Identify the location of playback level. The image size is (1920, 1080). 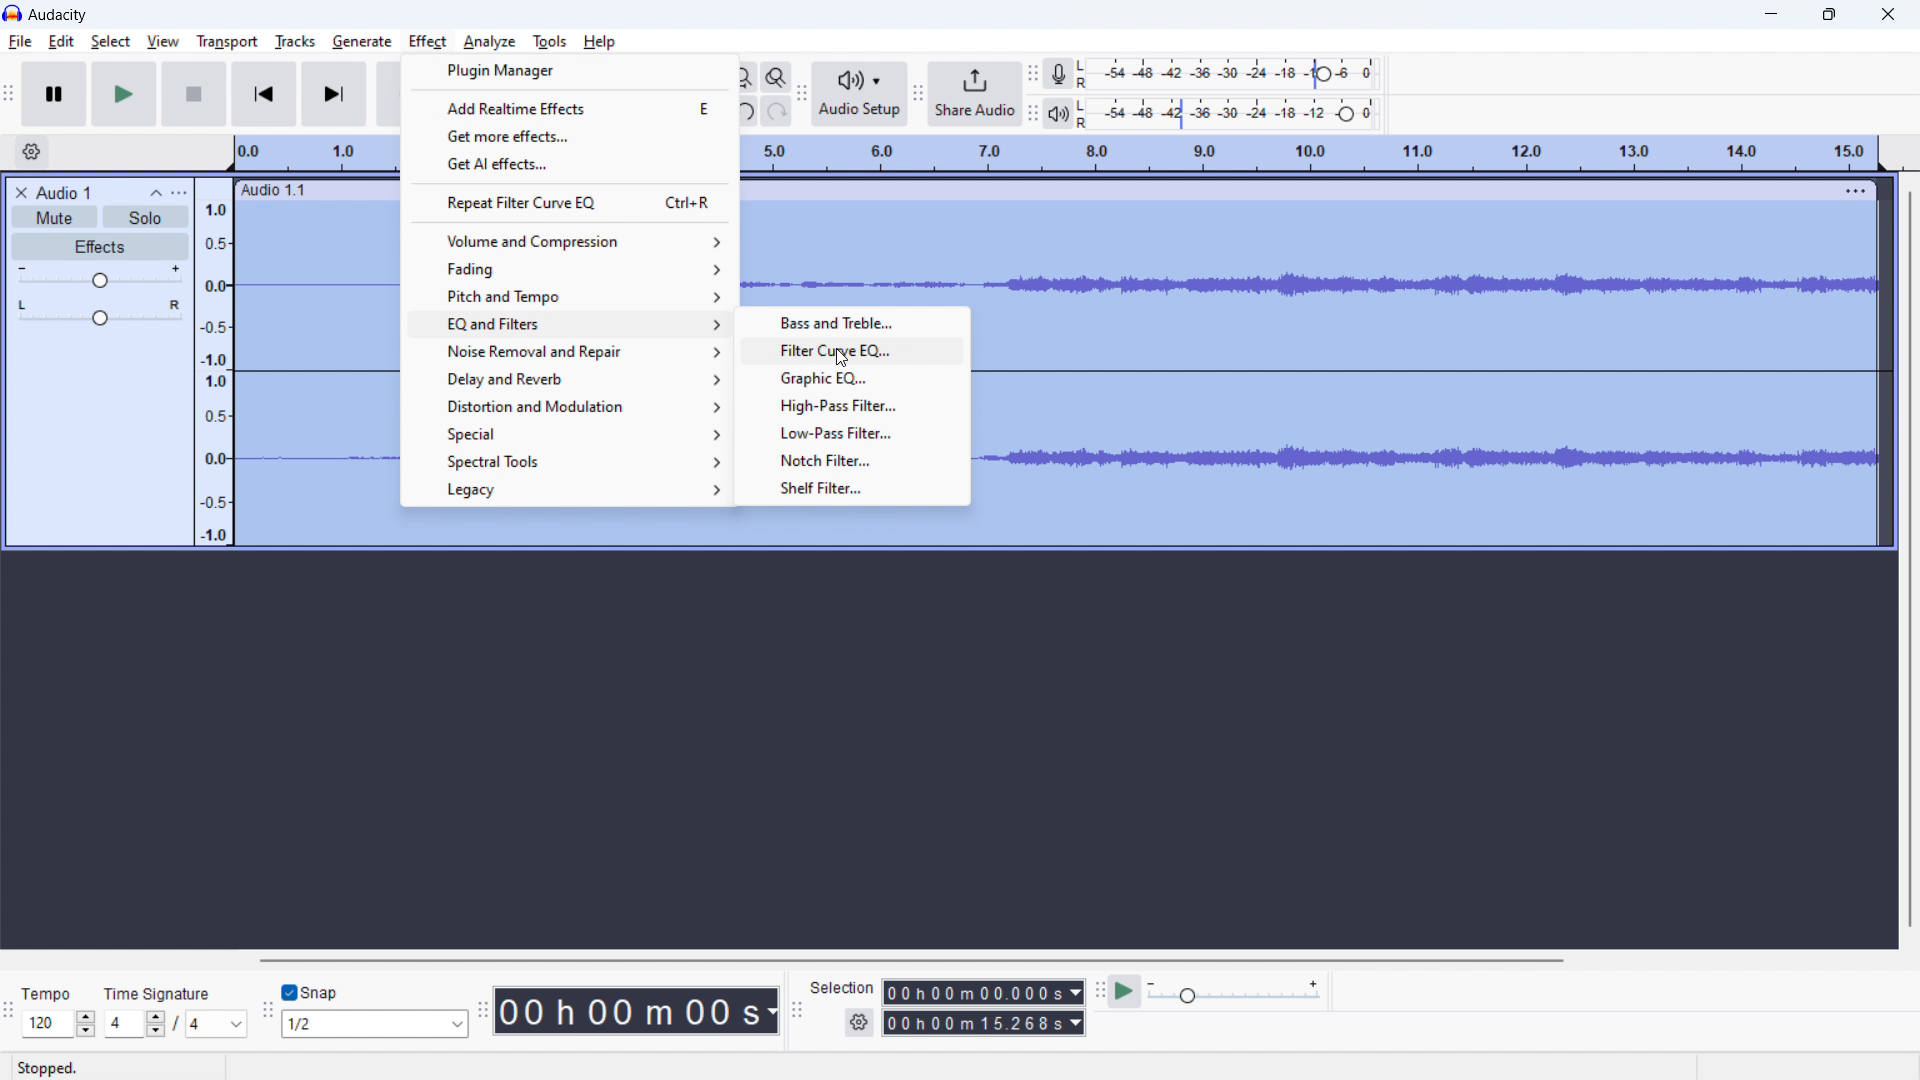
(1234, 114).